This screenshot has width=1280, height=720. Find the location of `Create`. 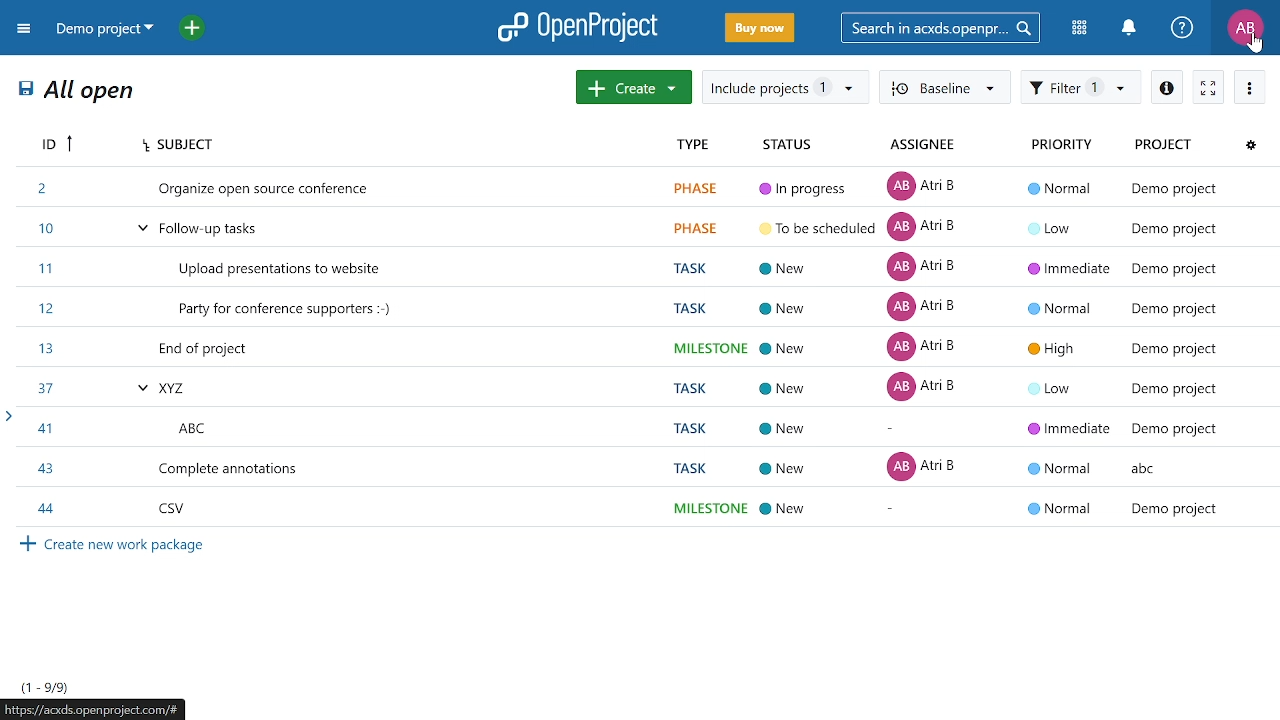

Create is located at coordinates (634, 87).